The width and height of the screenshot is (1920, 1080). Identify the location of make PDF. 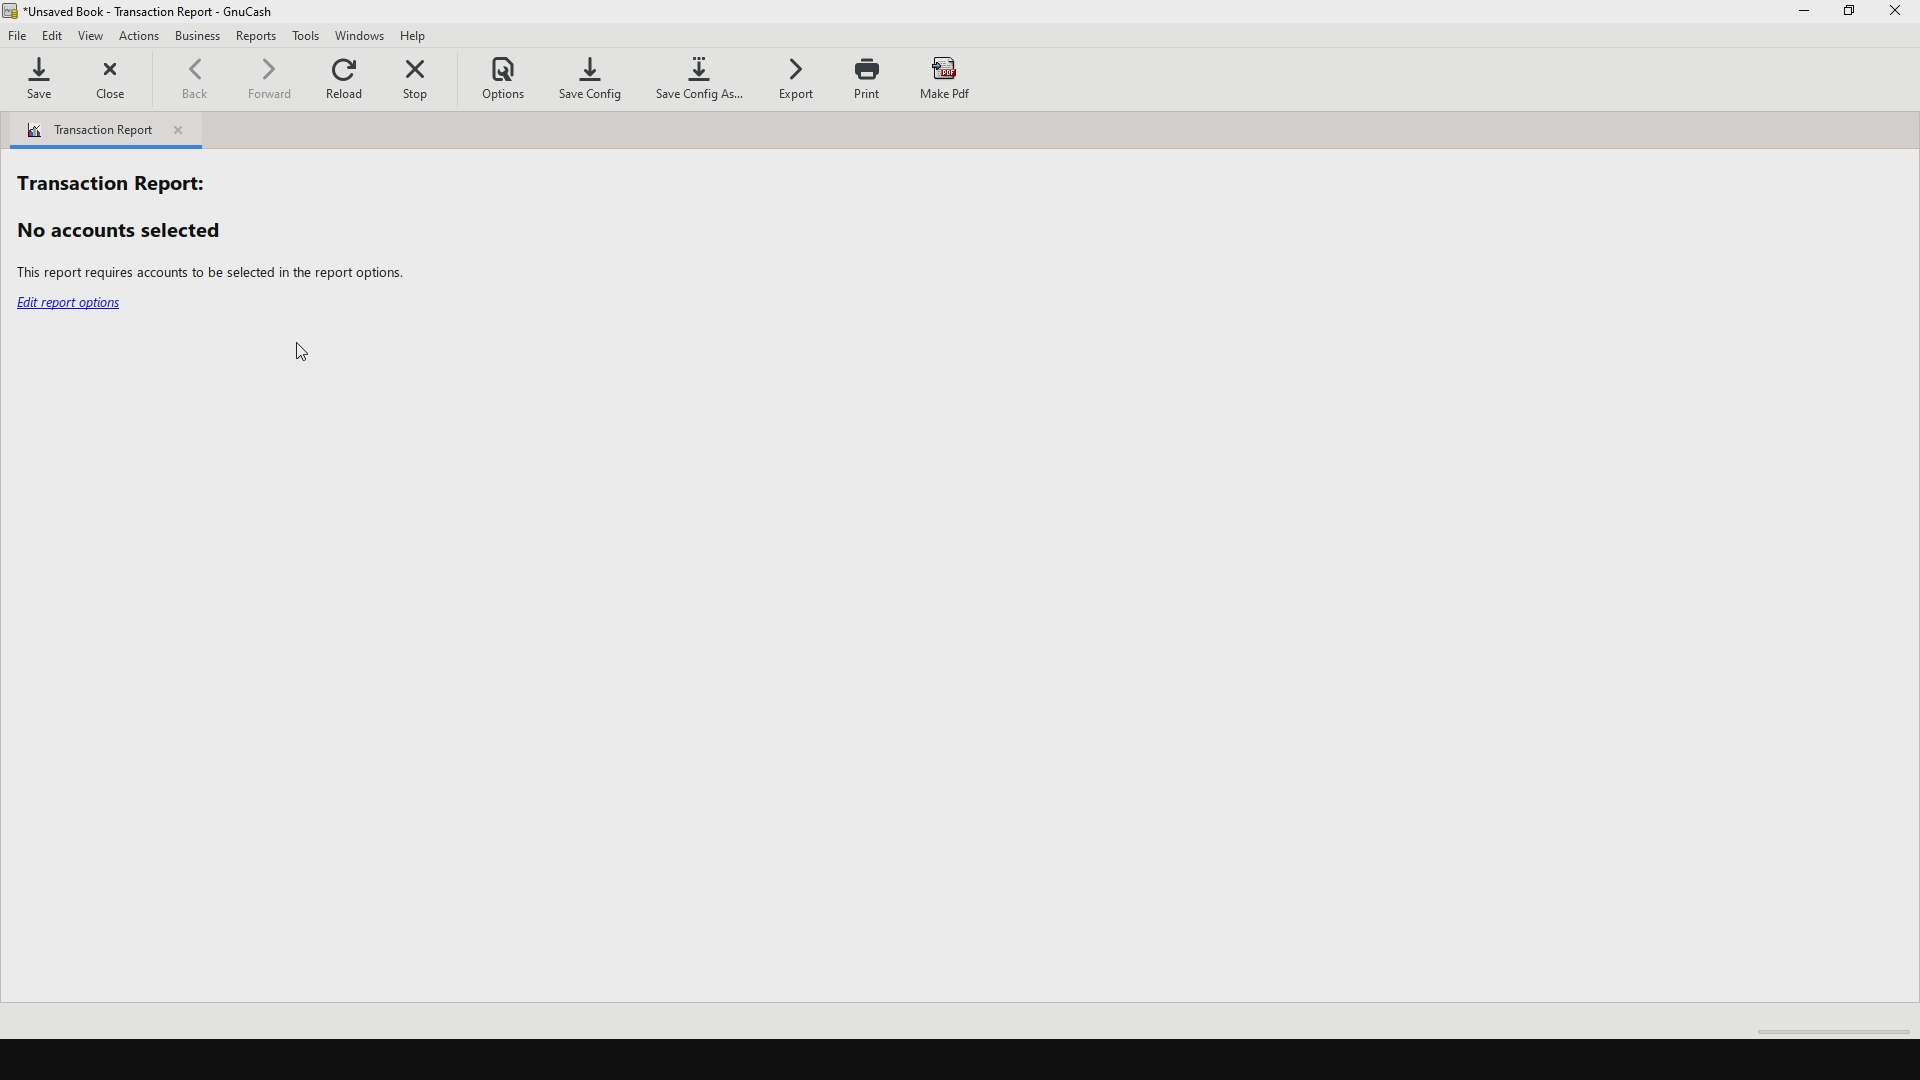
(945, 79).